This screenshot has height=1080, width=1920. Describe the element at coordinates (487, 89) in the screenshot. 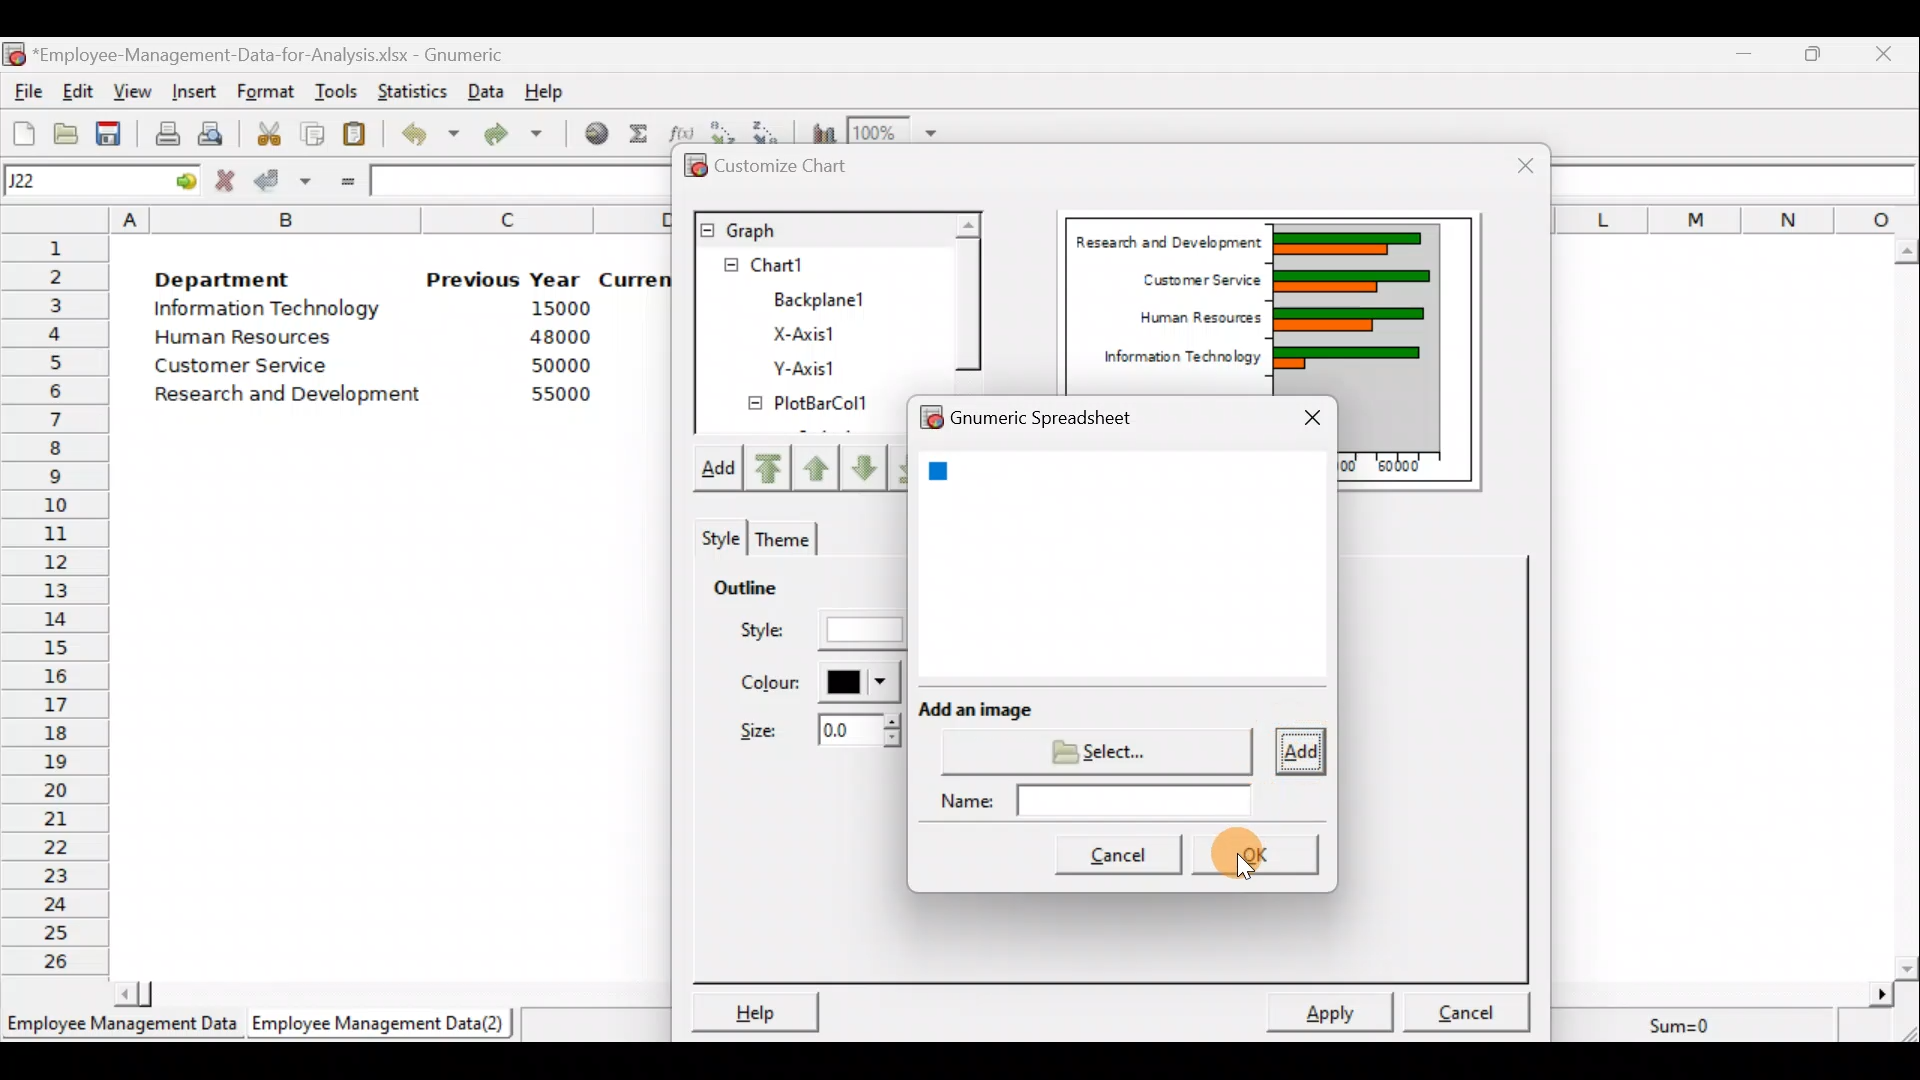

I see `Data` at that location.